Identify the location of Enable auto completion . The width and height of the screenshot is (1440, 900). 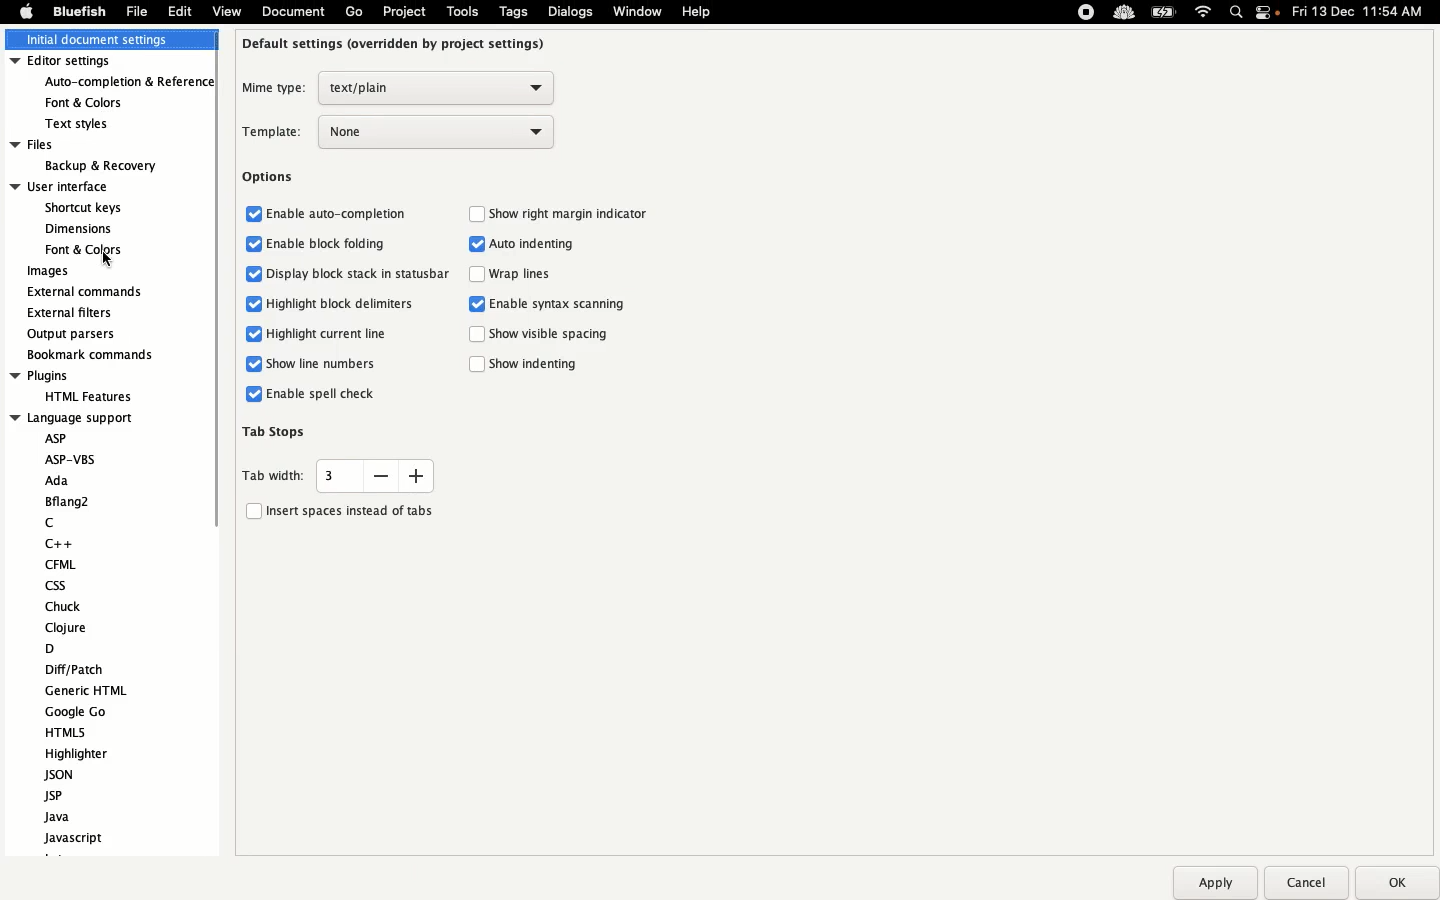
(328, 212).